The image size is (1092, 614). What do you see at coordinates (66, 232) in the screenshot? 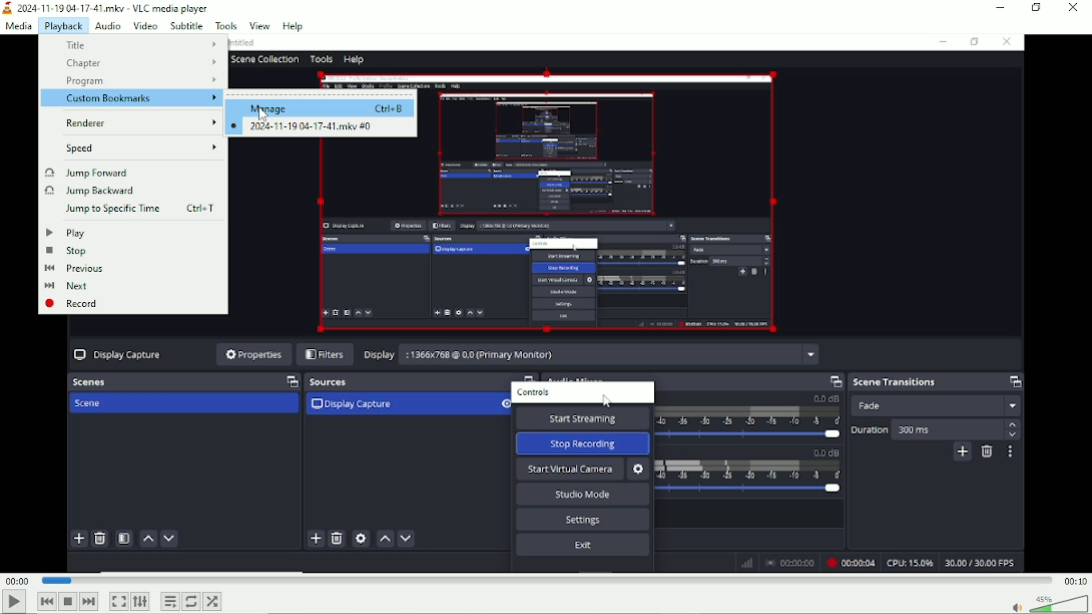
I see `Play` at bounding box center [66, 232].